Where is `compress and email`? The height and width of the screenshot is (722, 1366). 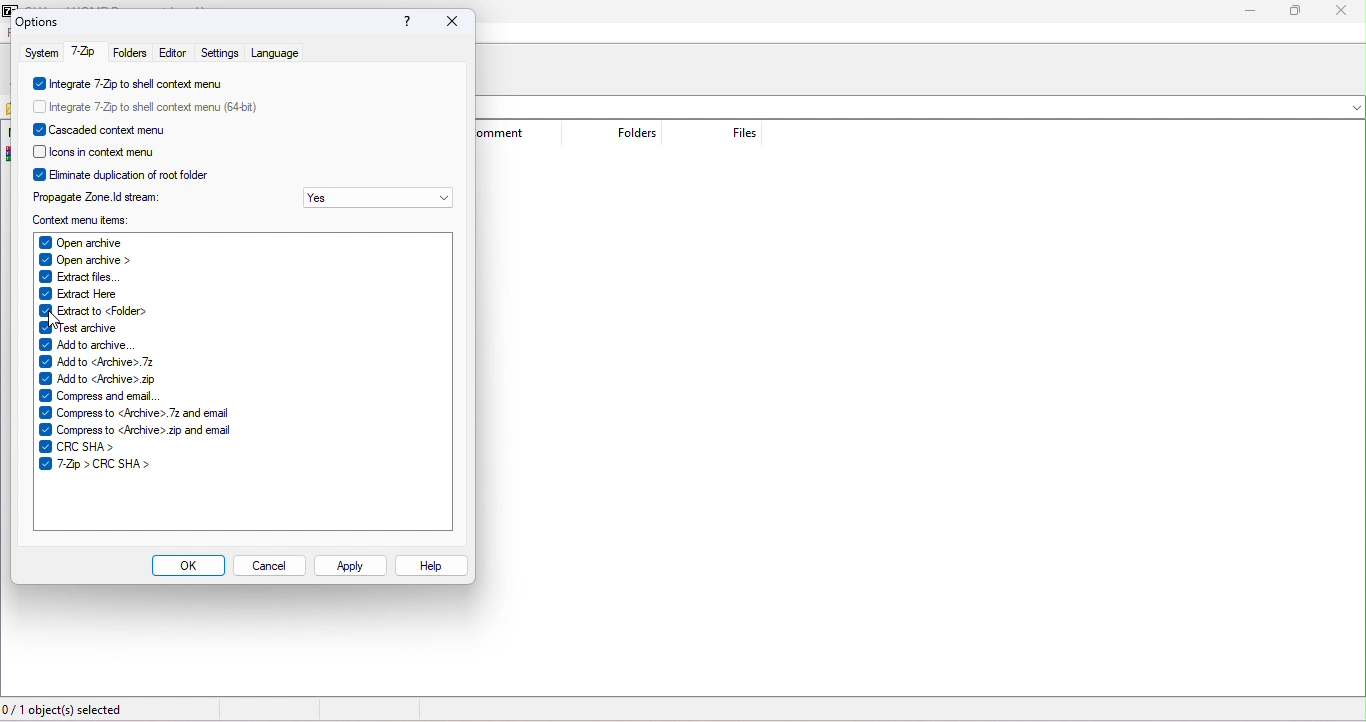
compress and email is located at coordinates (107, 397).